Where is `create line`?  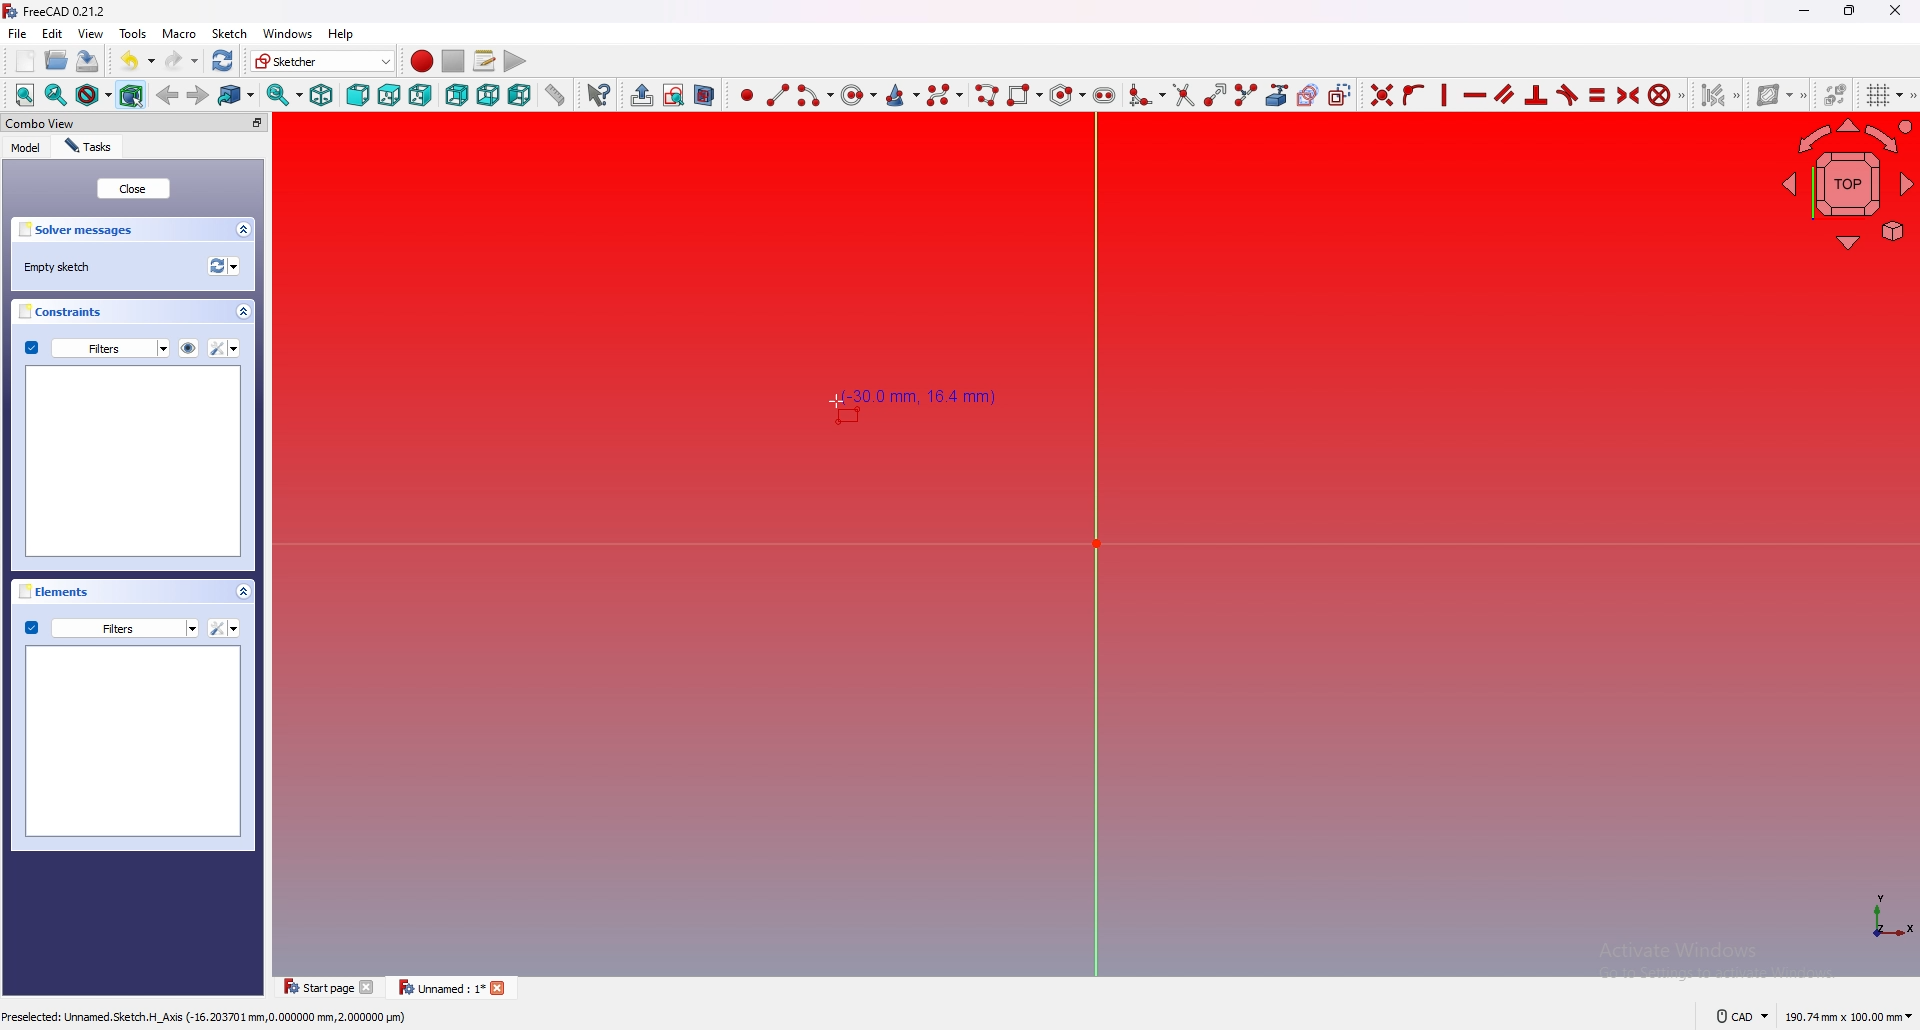 create line is located at coordinates (779, 96).